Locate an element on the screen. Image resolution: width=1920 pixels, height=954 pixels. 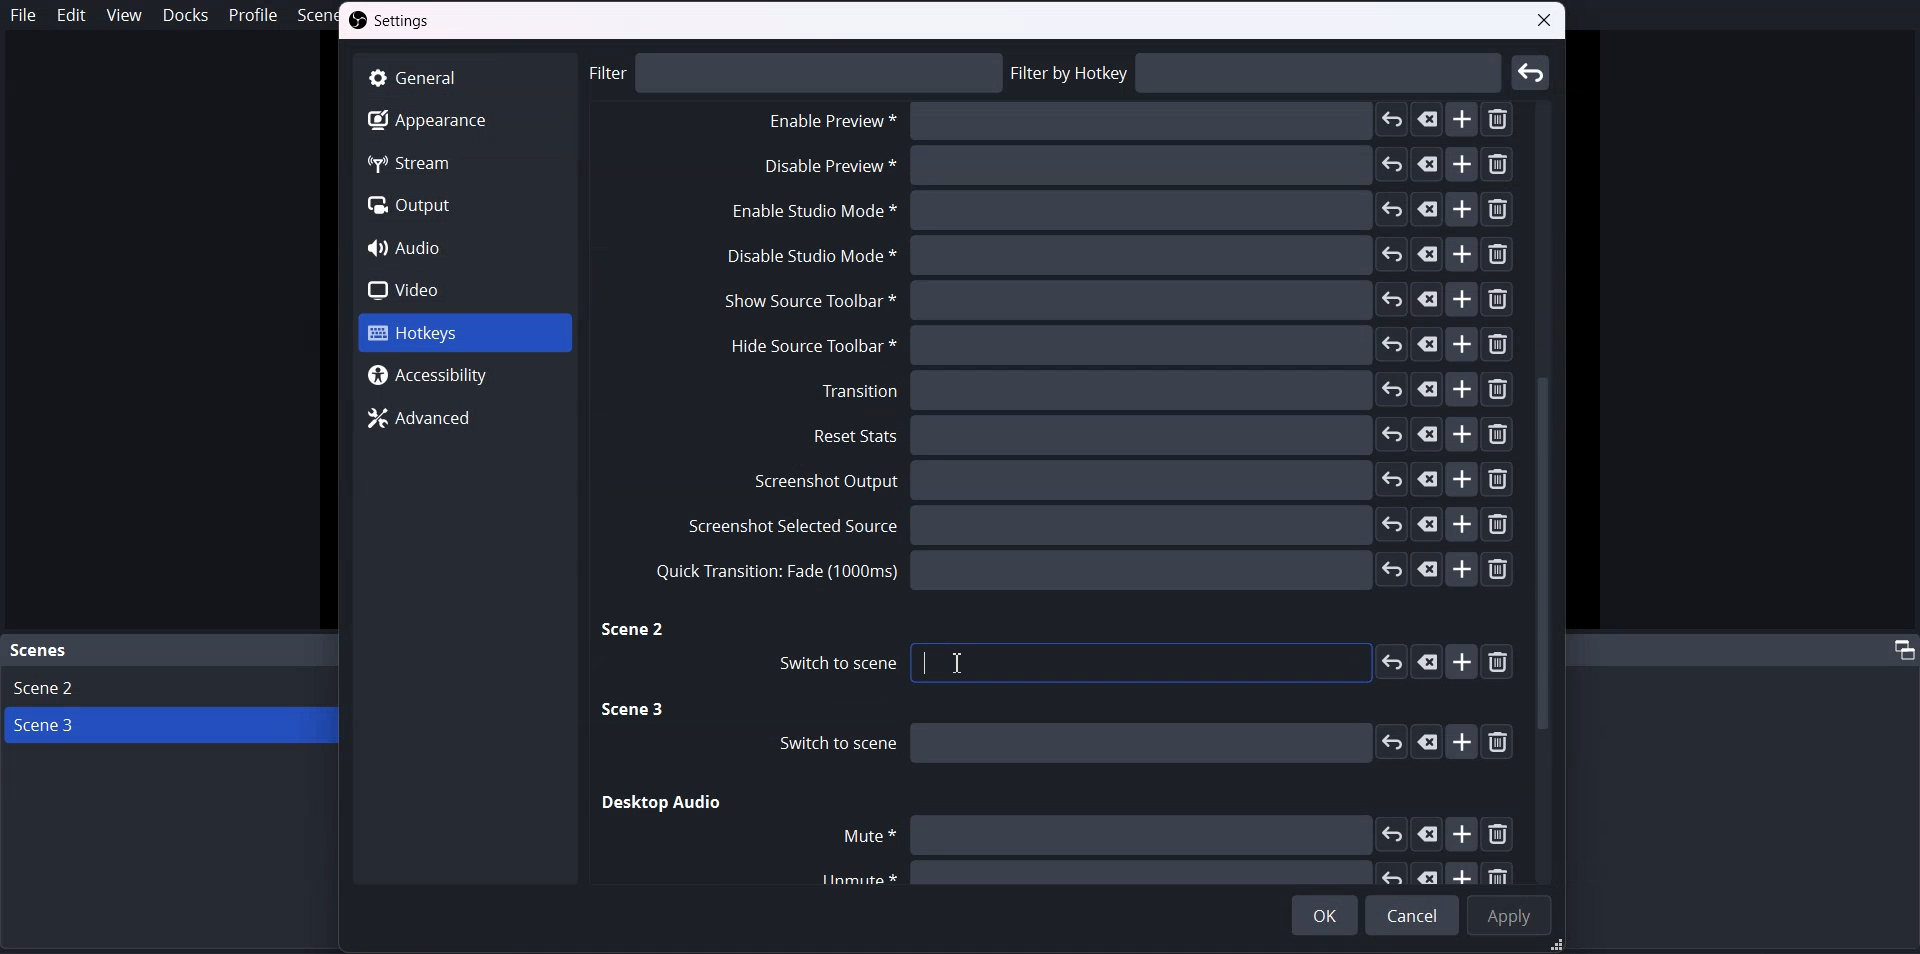
Reset stats is located at coordinates (1165, 435).